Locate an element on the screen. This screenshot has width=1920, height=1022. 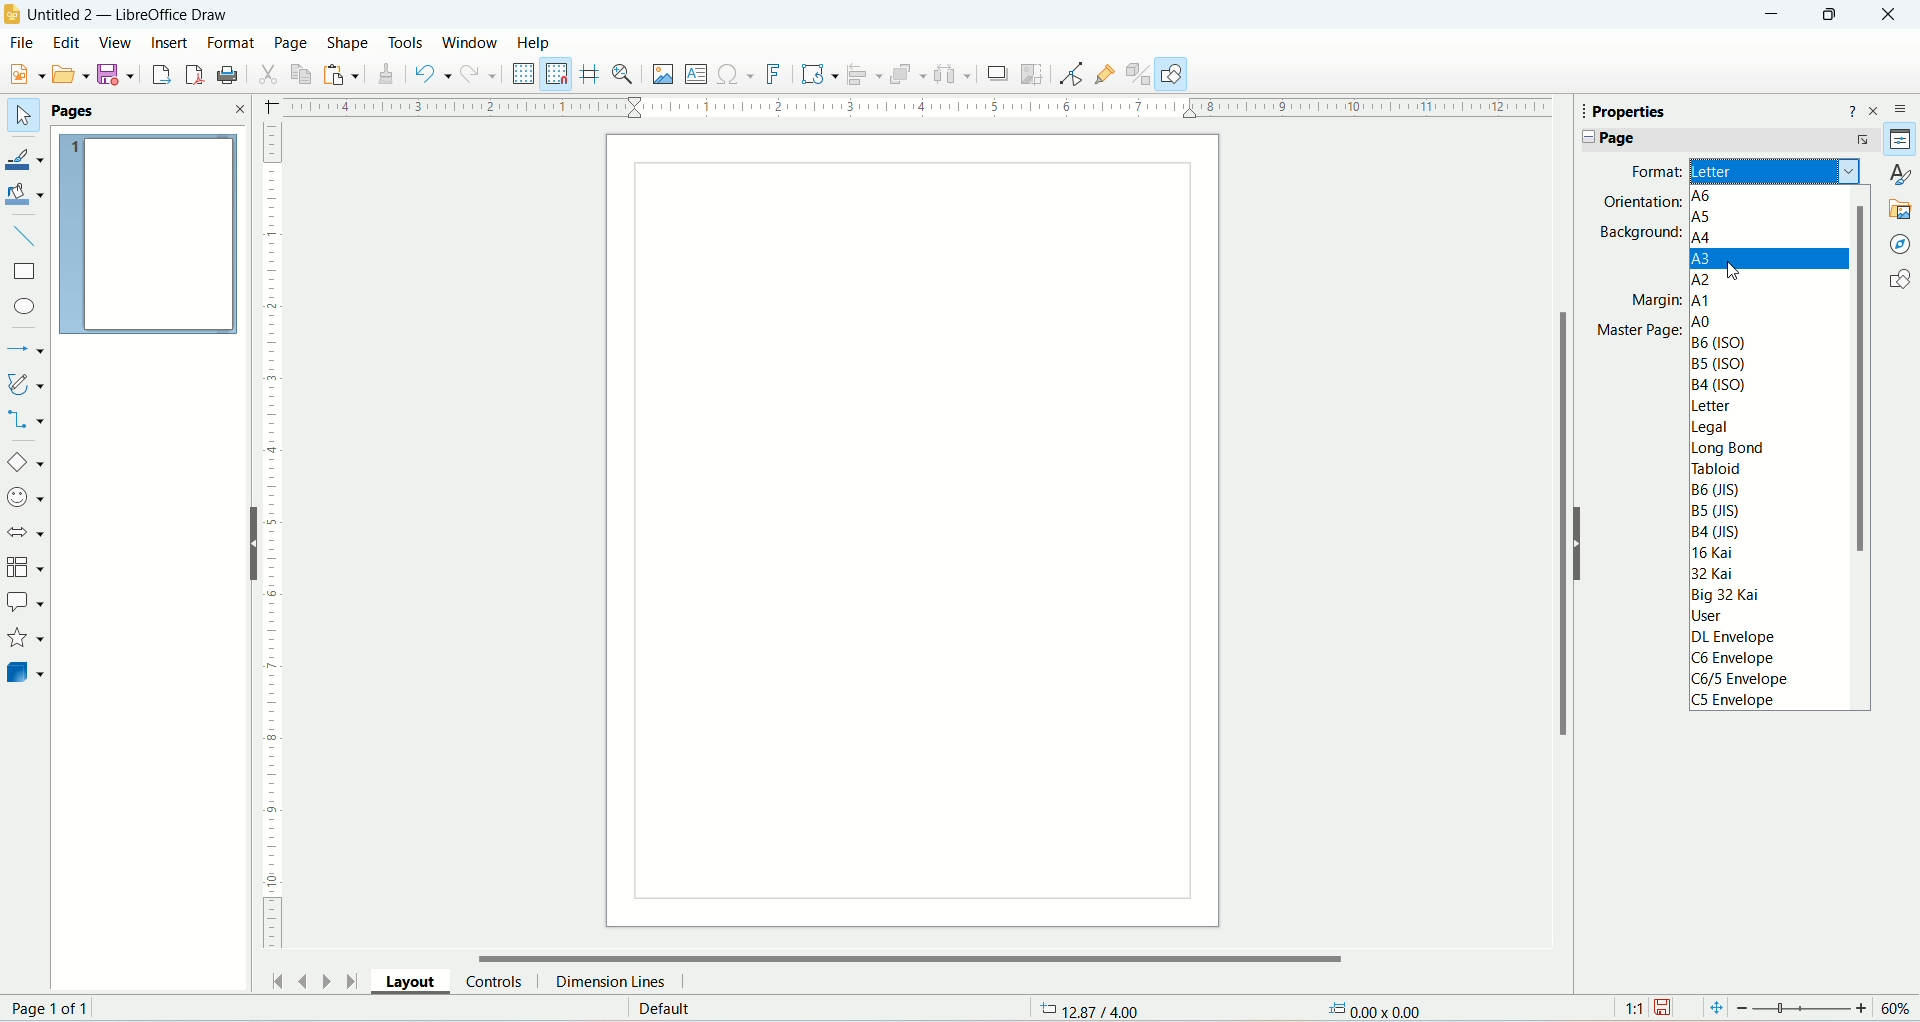
insert textbox is located at coordinates (693, 75).